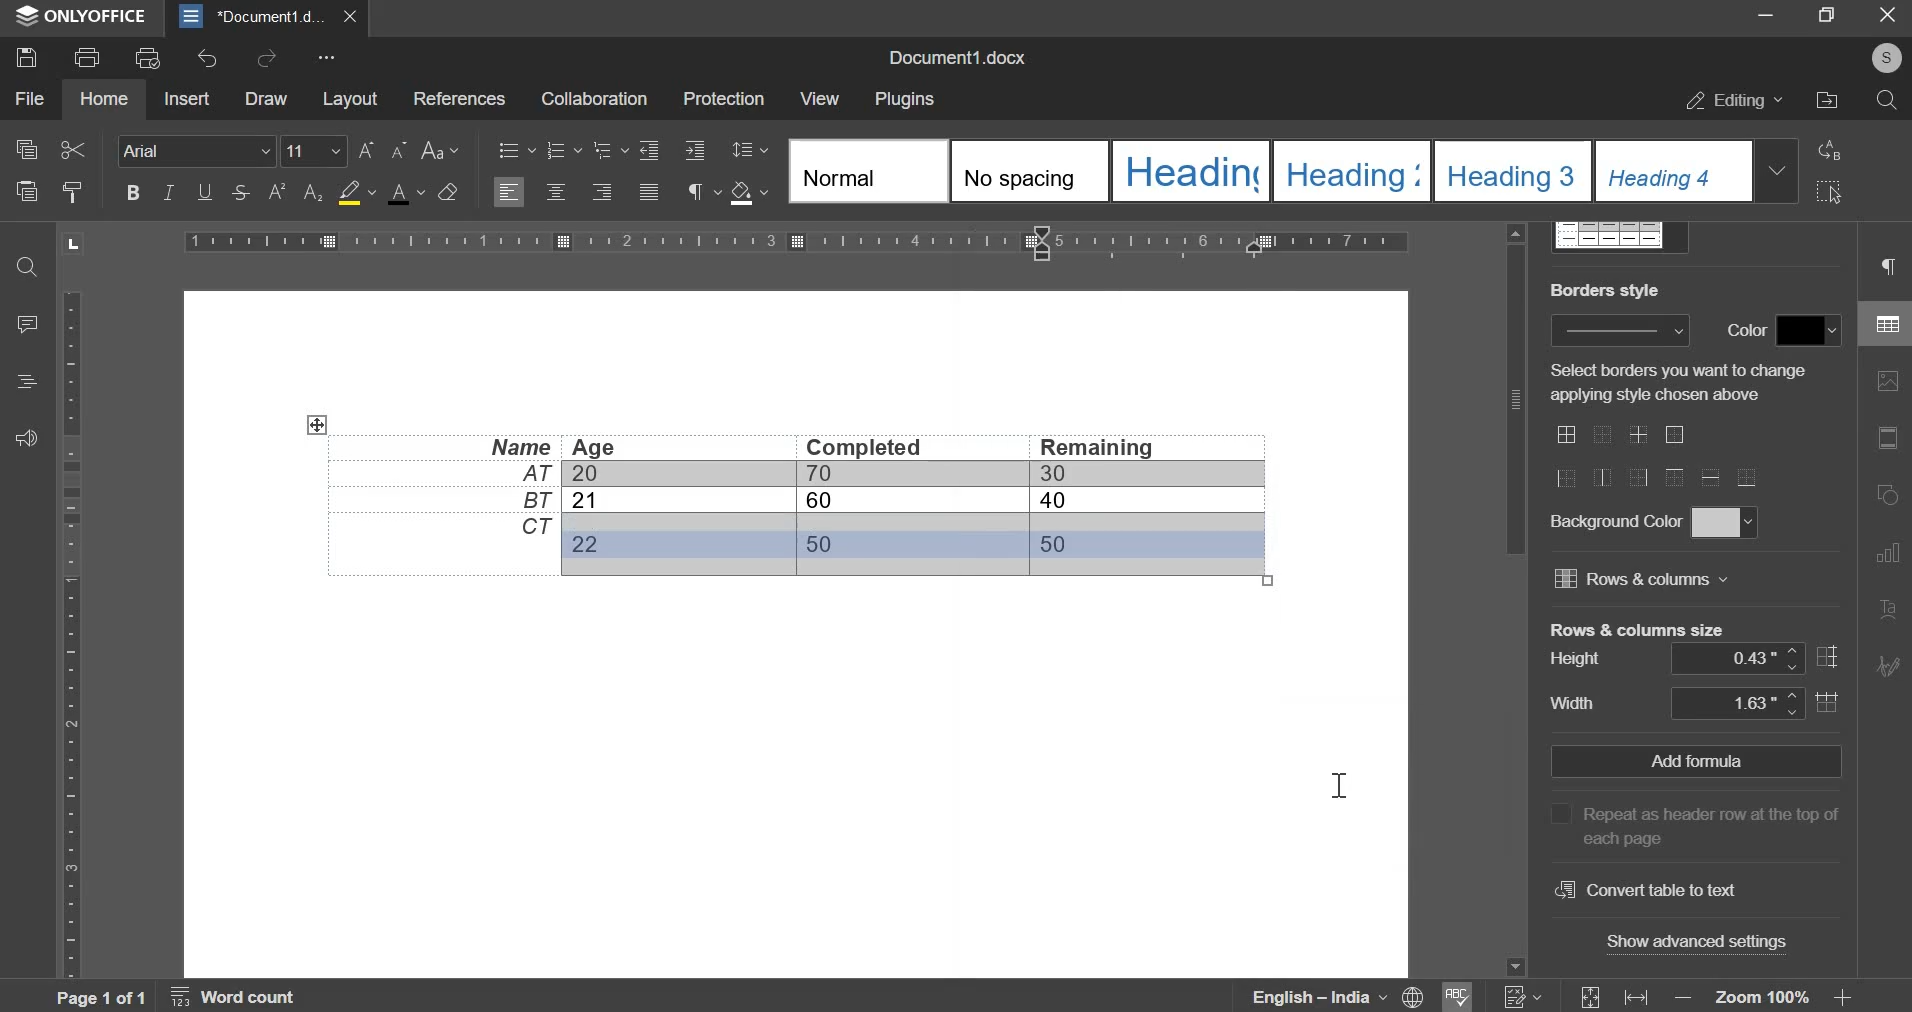 This screenshot has height=1012, width=1912. What do you see at coordinates (723, 99) in the screenshot?
I see `protection` at bounding box center [723, 99].